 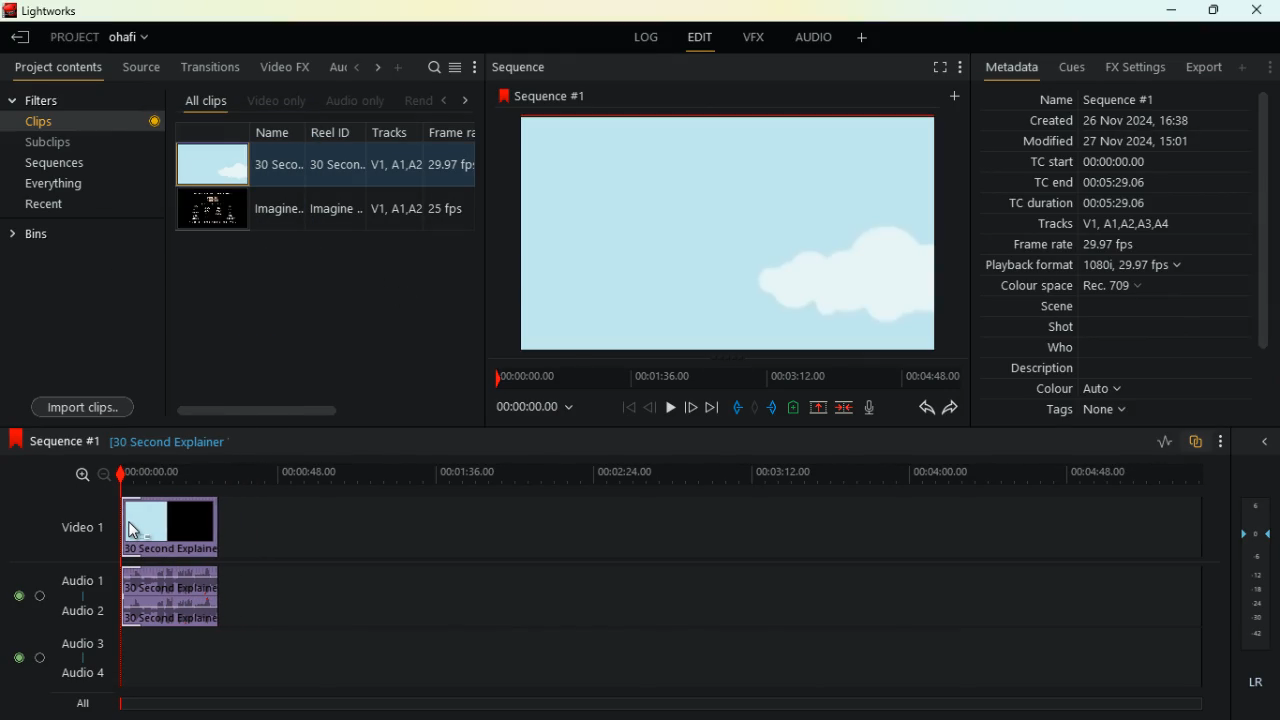 What do you see at coordinates (53, 440) in the screenshot?
I see `sequence` at bounding box center [53, 440].